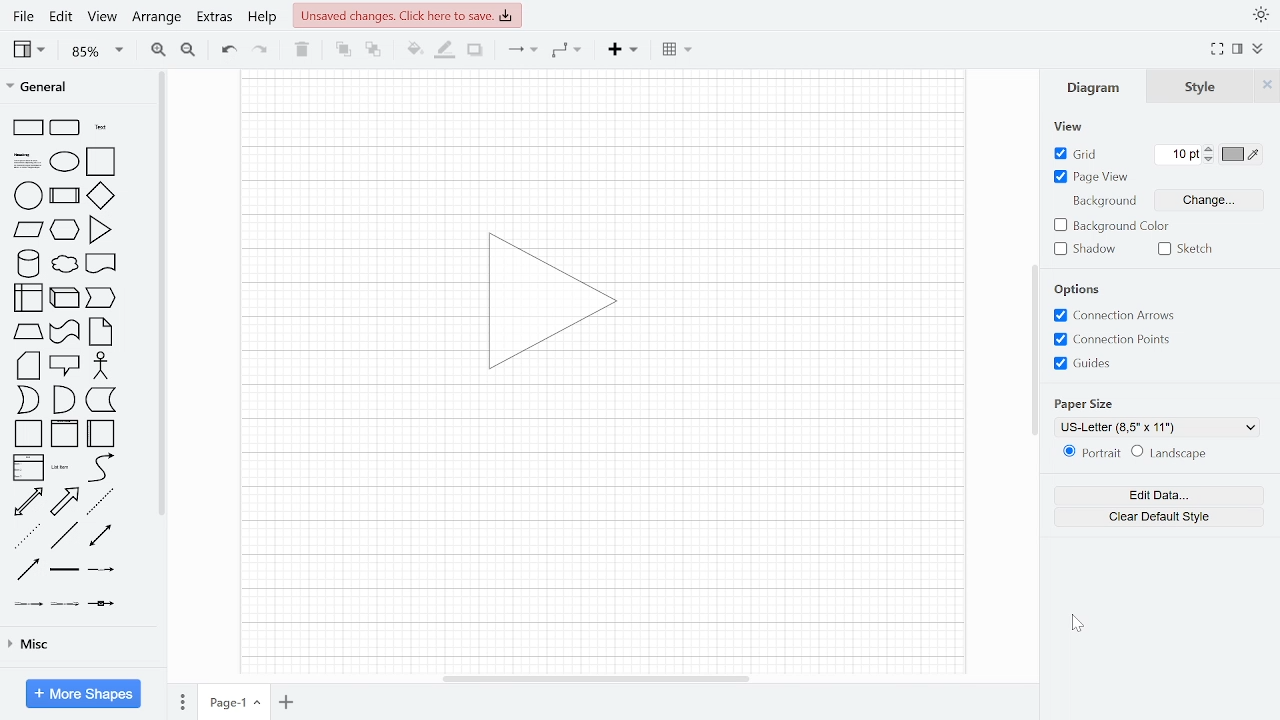  I want to click on Bidirectional connector, so click(100, 535).